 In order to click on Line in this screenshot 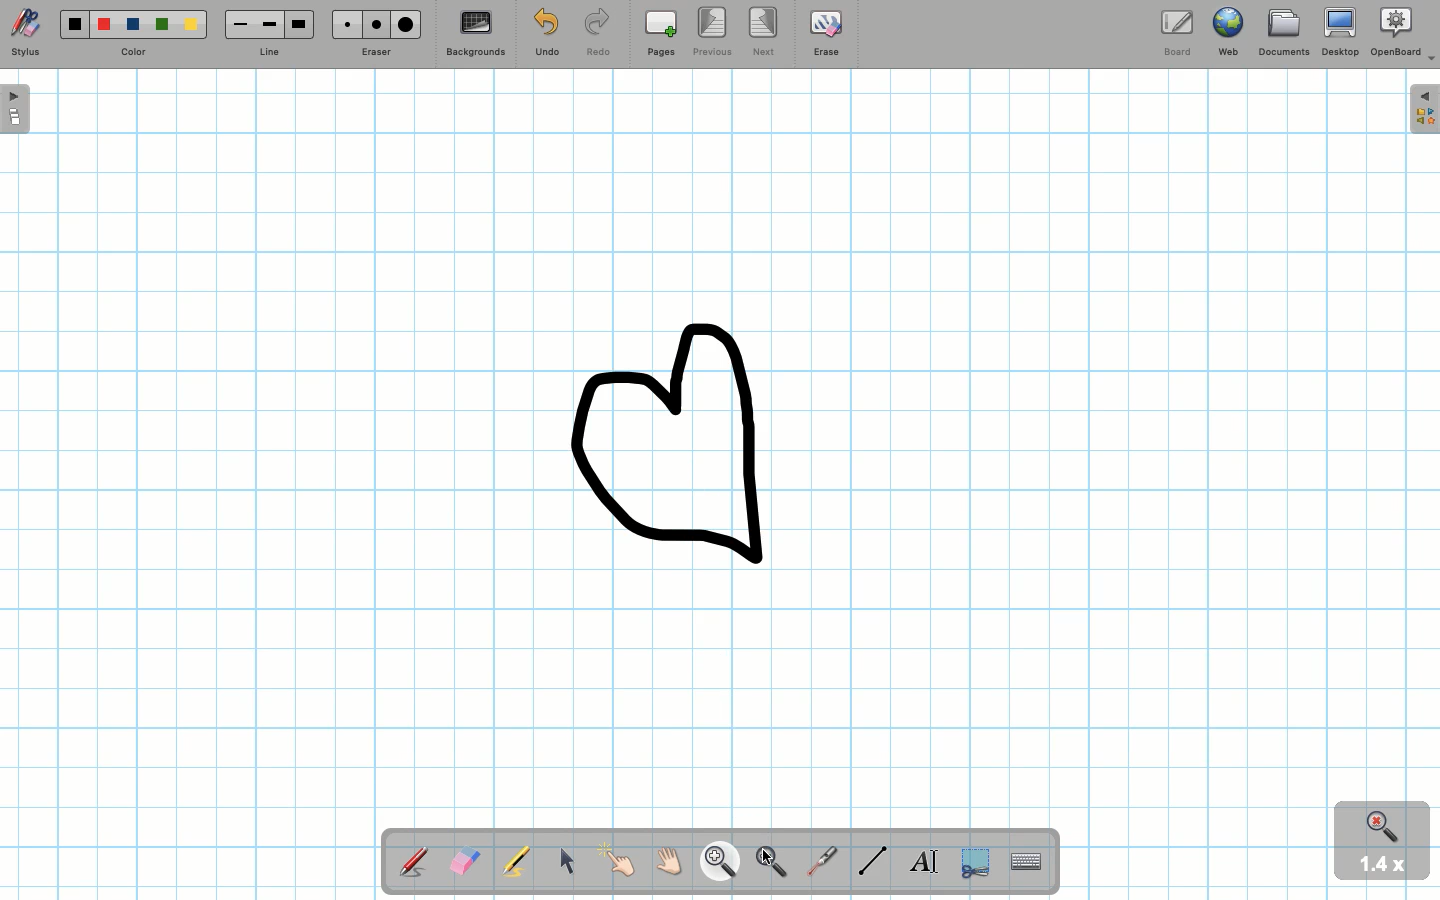, I will do `click(869, 860)`.